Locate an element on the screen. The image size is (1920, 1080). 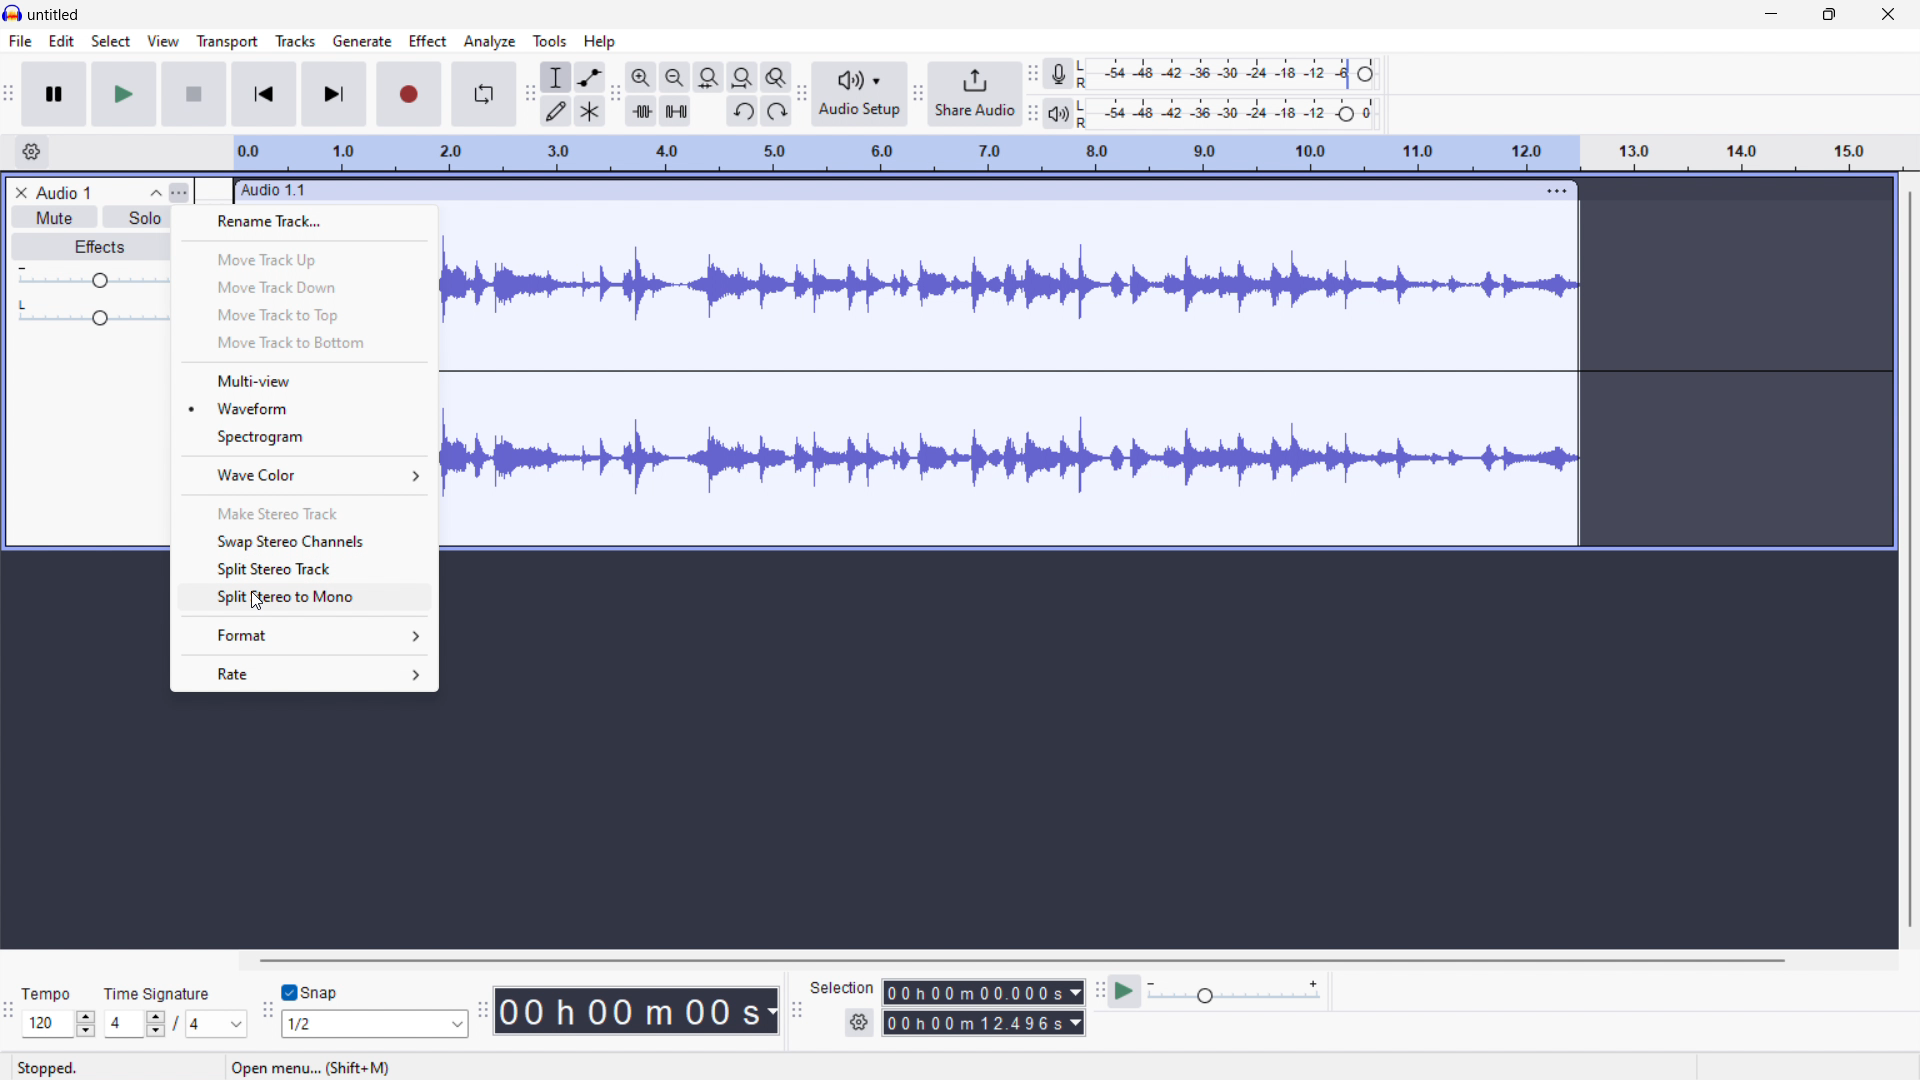
transport toolbar is located at coordinates (10, 97).